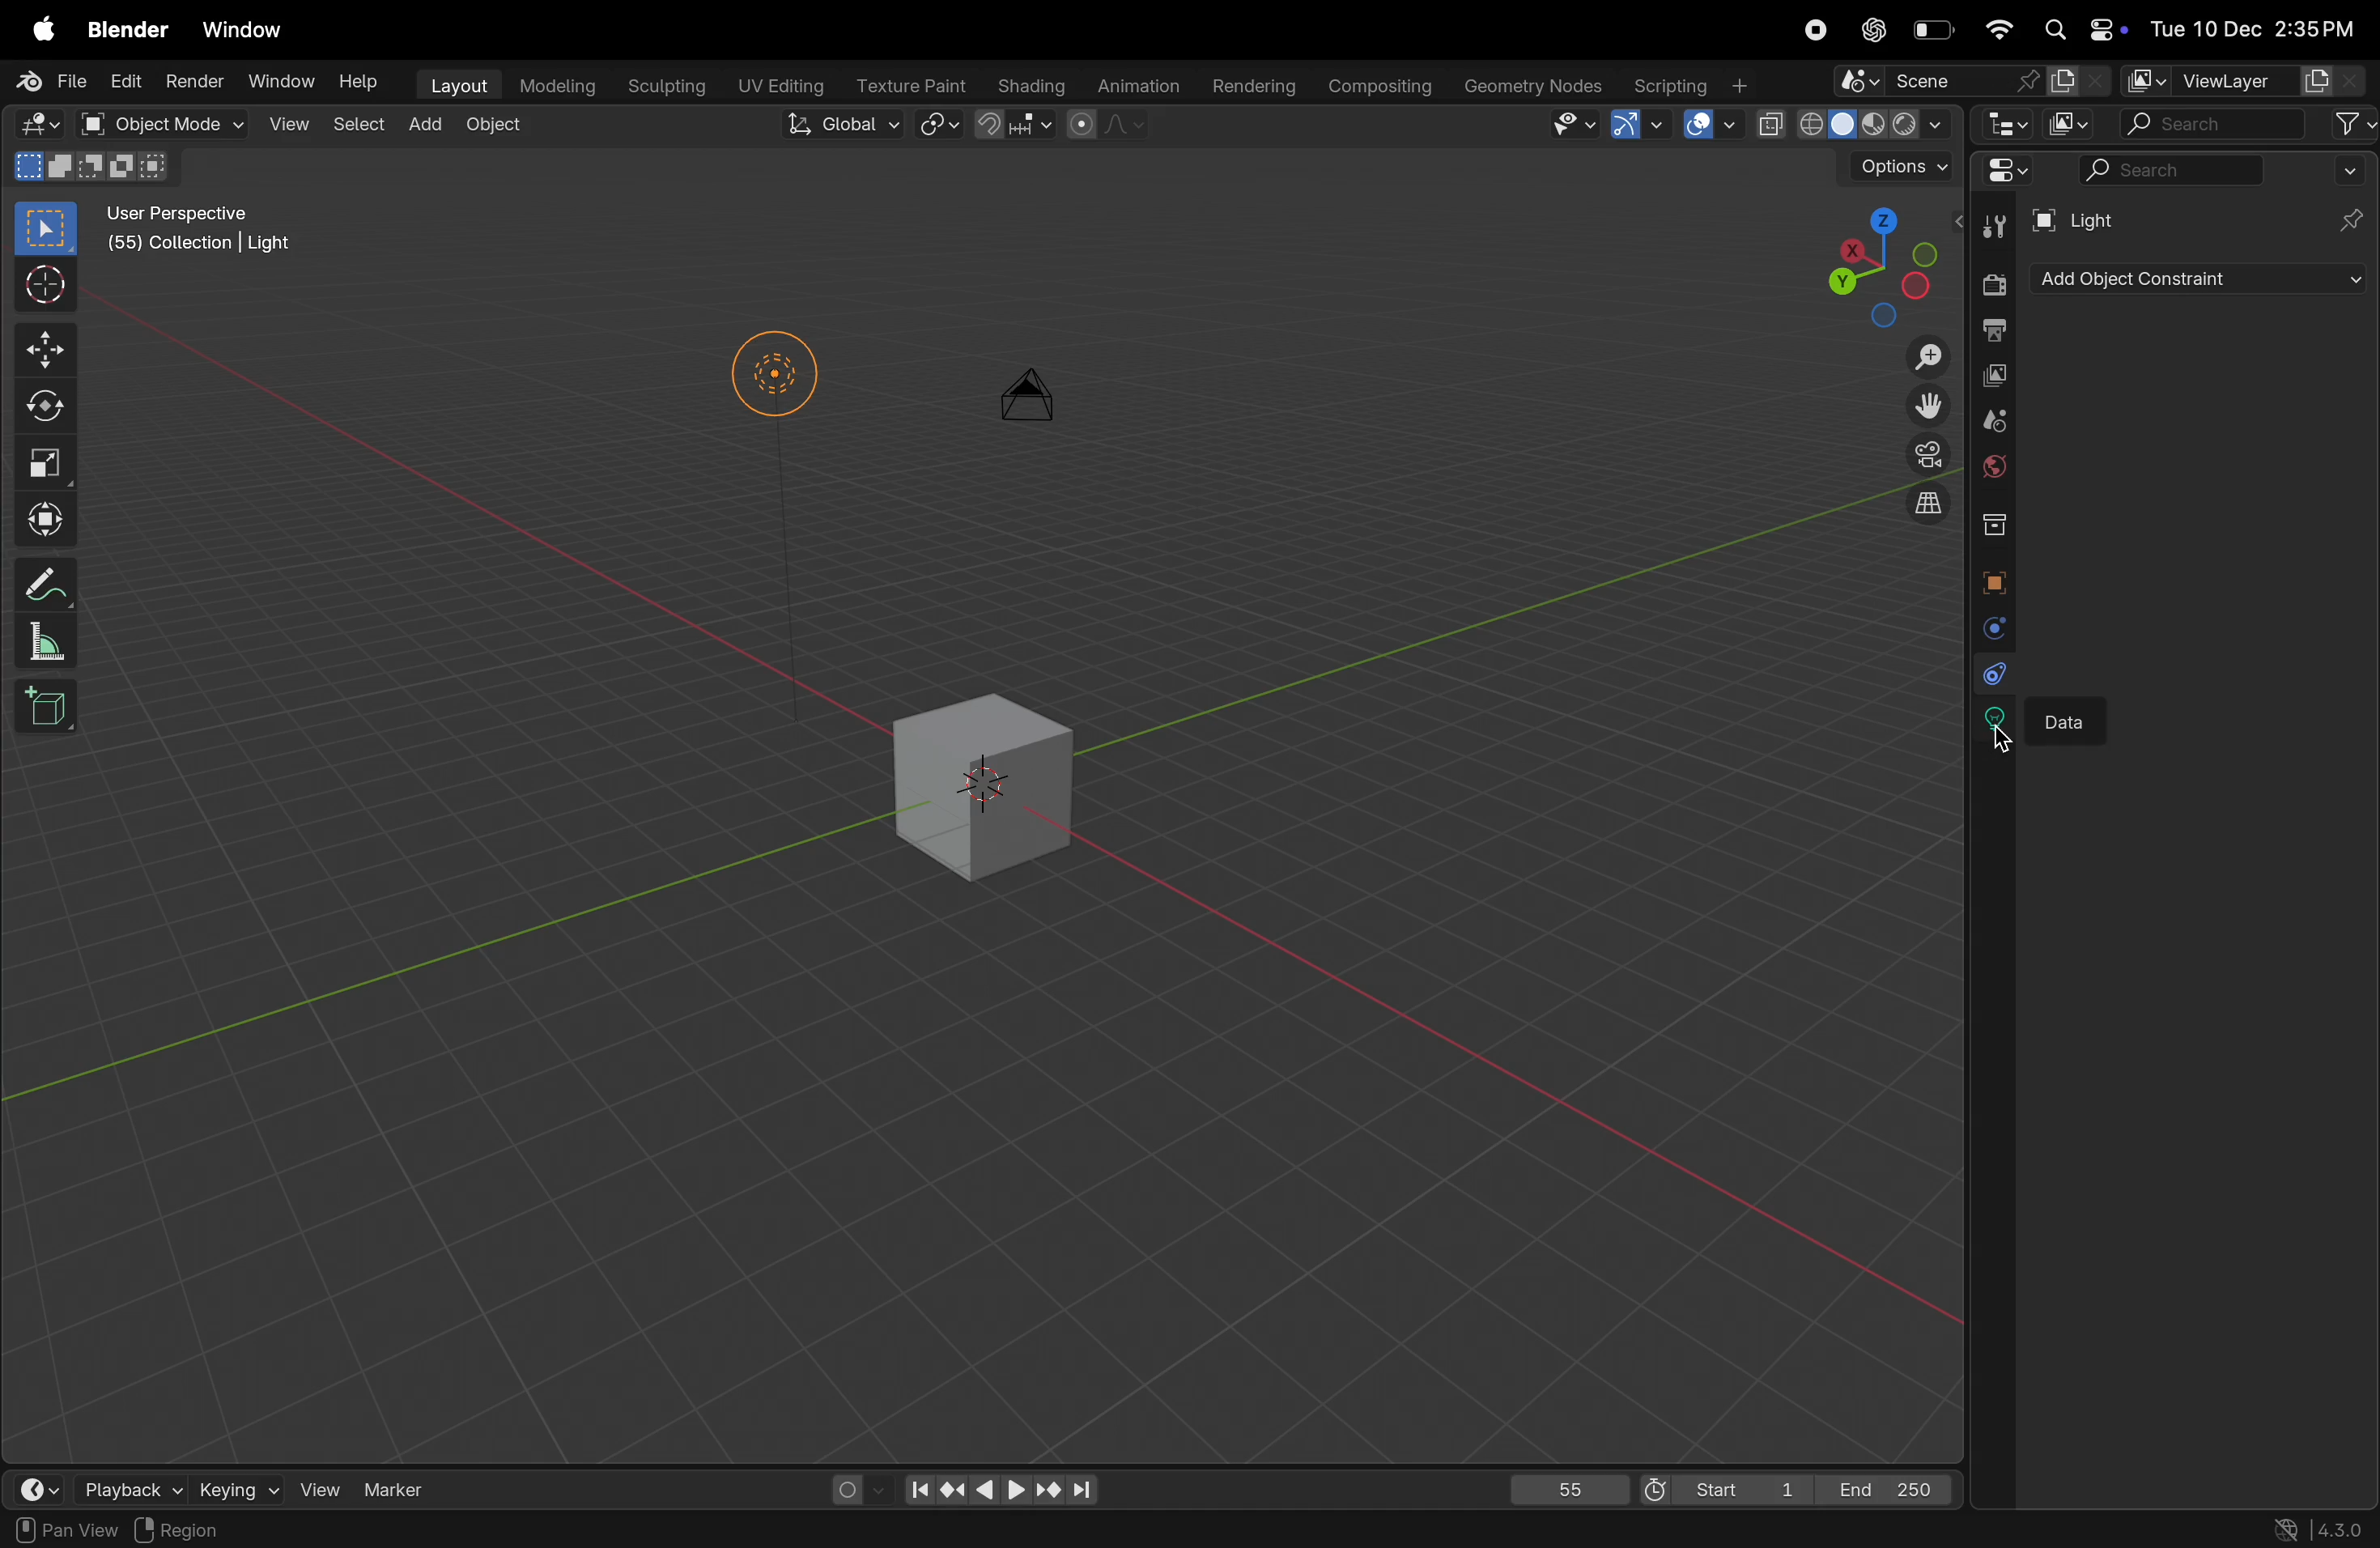 This screenshot has height=1548, width=2380. What do you see at coordinates (1565, 1486) in the screenshot?
I see `55` at bounding box center [1565, 1486].